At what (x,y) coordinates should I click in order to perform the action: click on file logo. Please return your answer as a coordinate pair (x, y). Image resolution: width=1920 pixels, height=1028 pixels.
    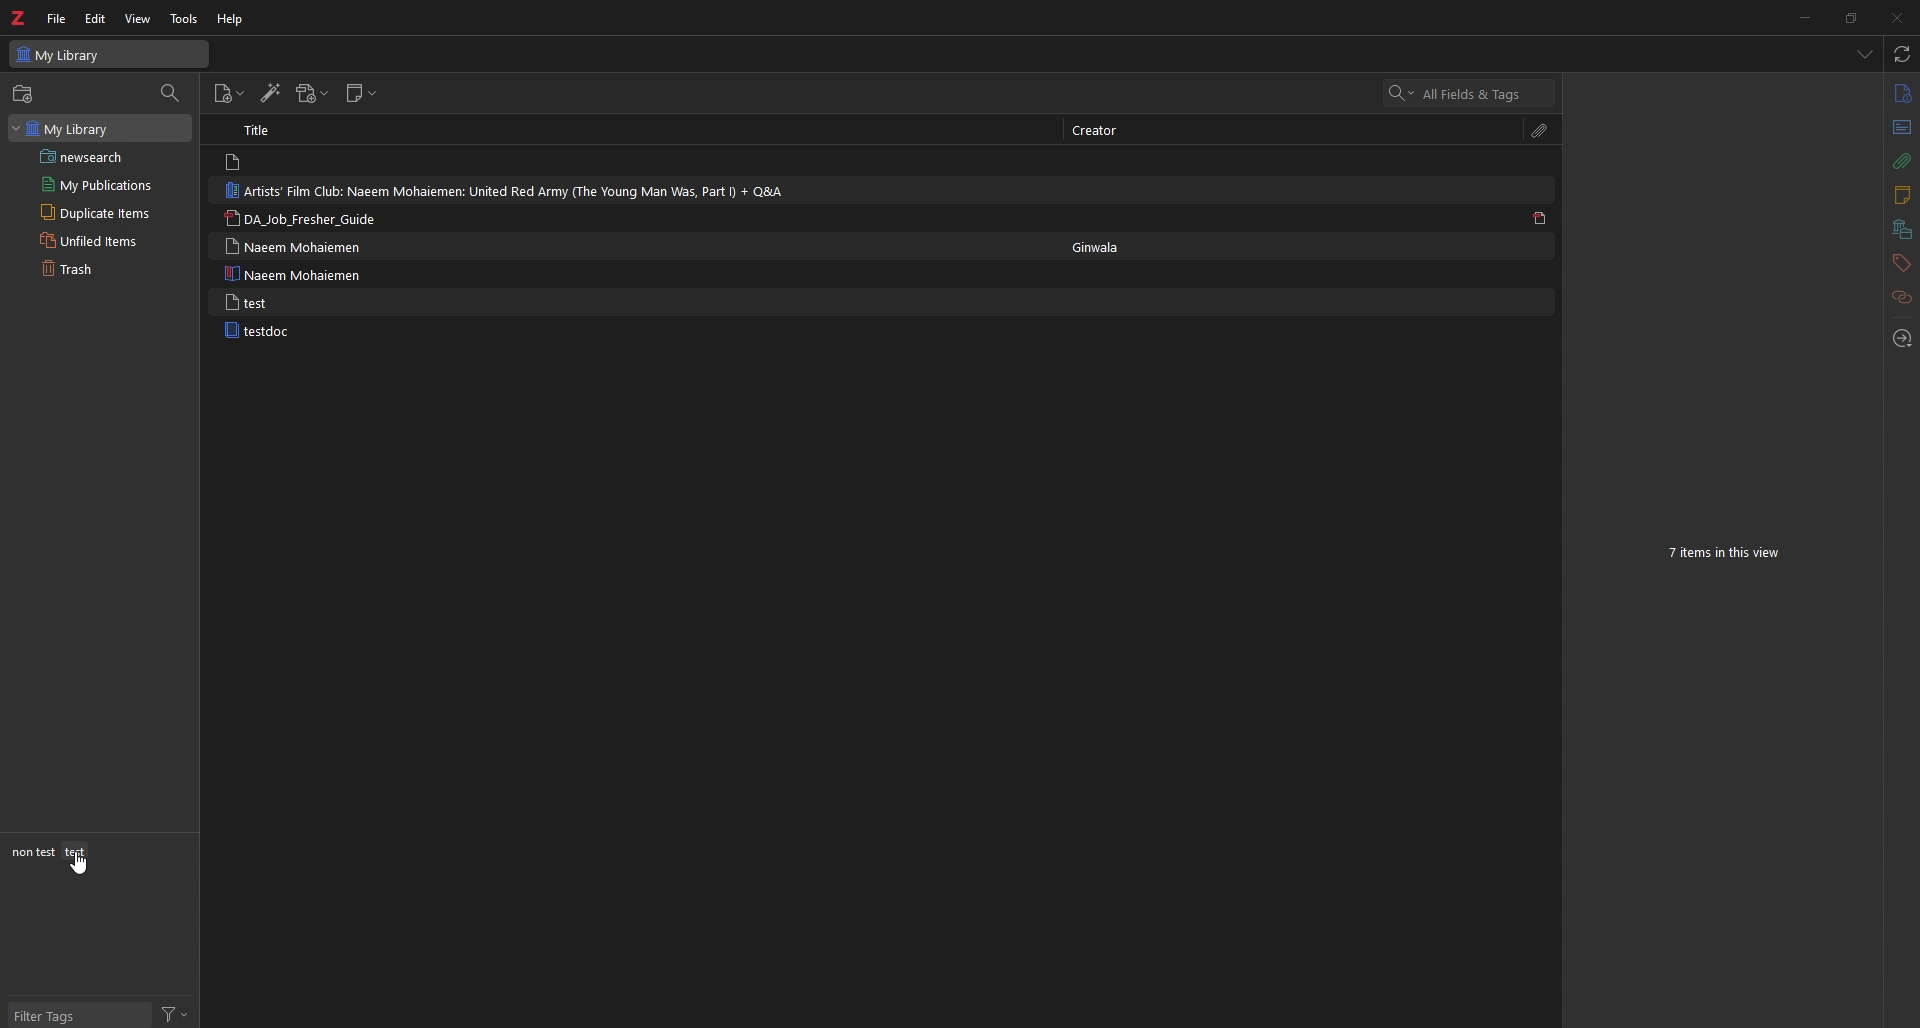
    Looking at the image, I should click on (237, 162).